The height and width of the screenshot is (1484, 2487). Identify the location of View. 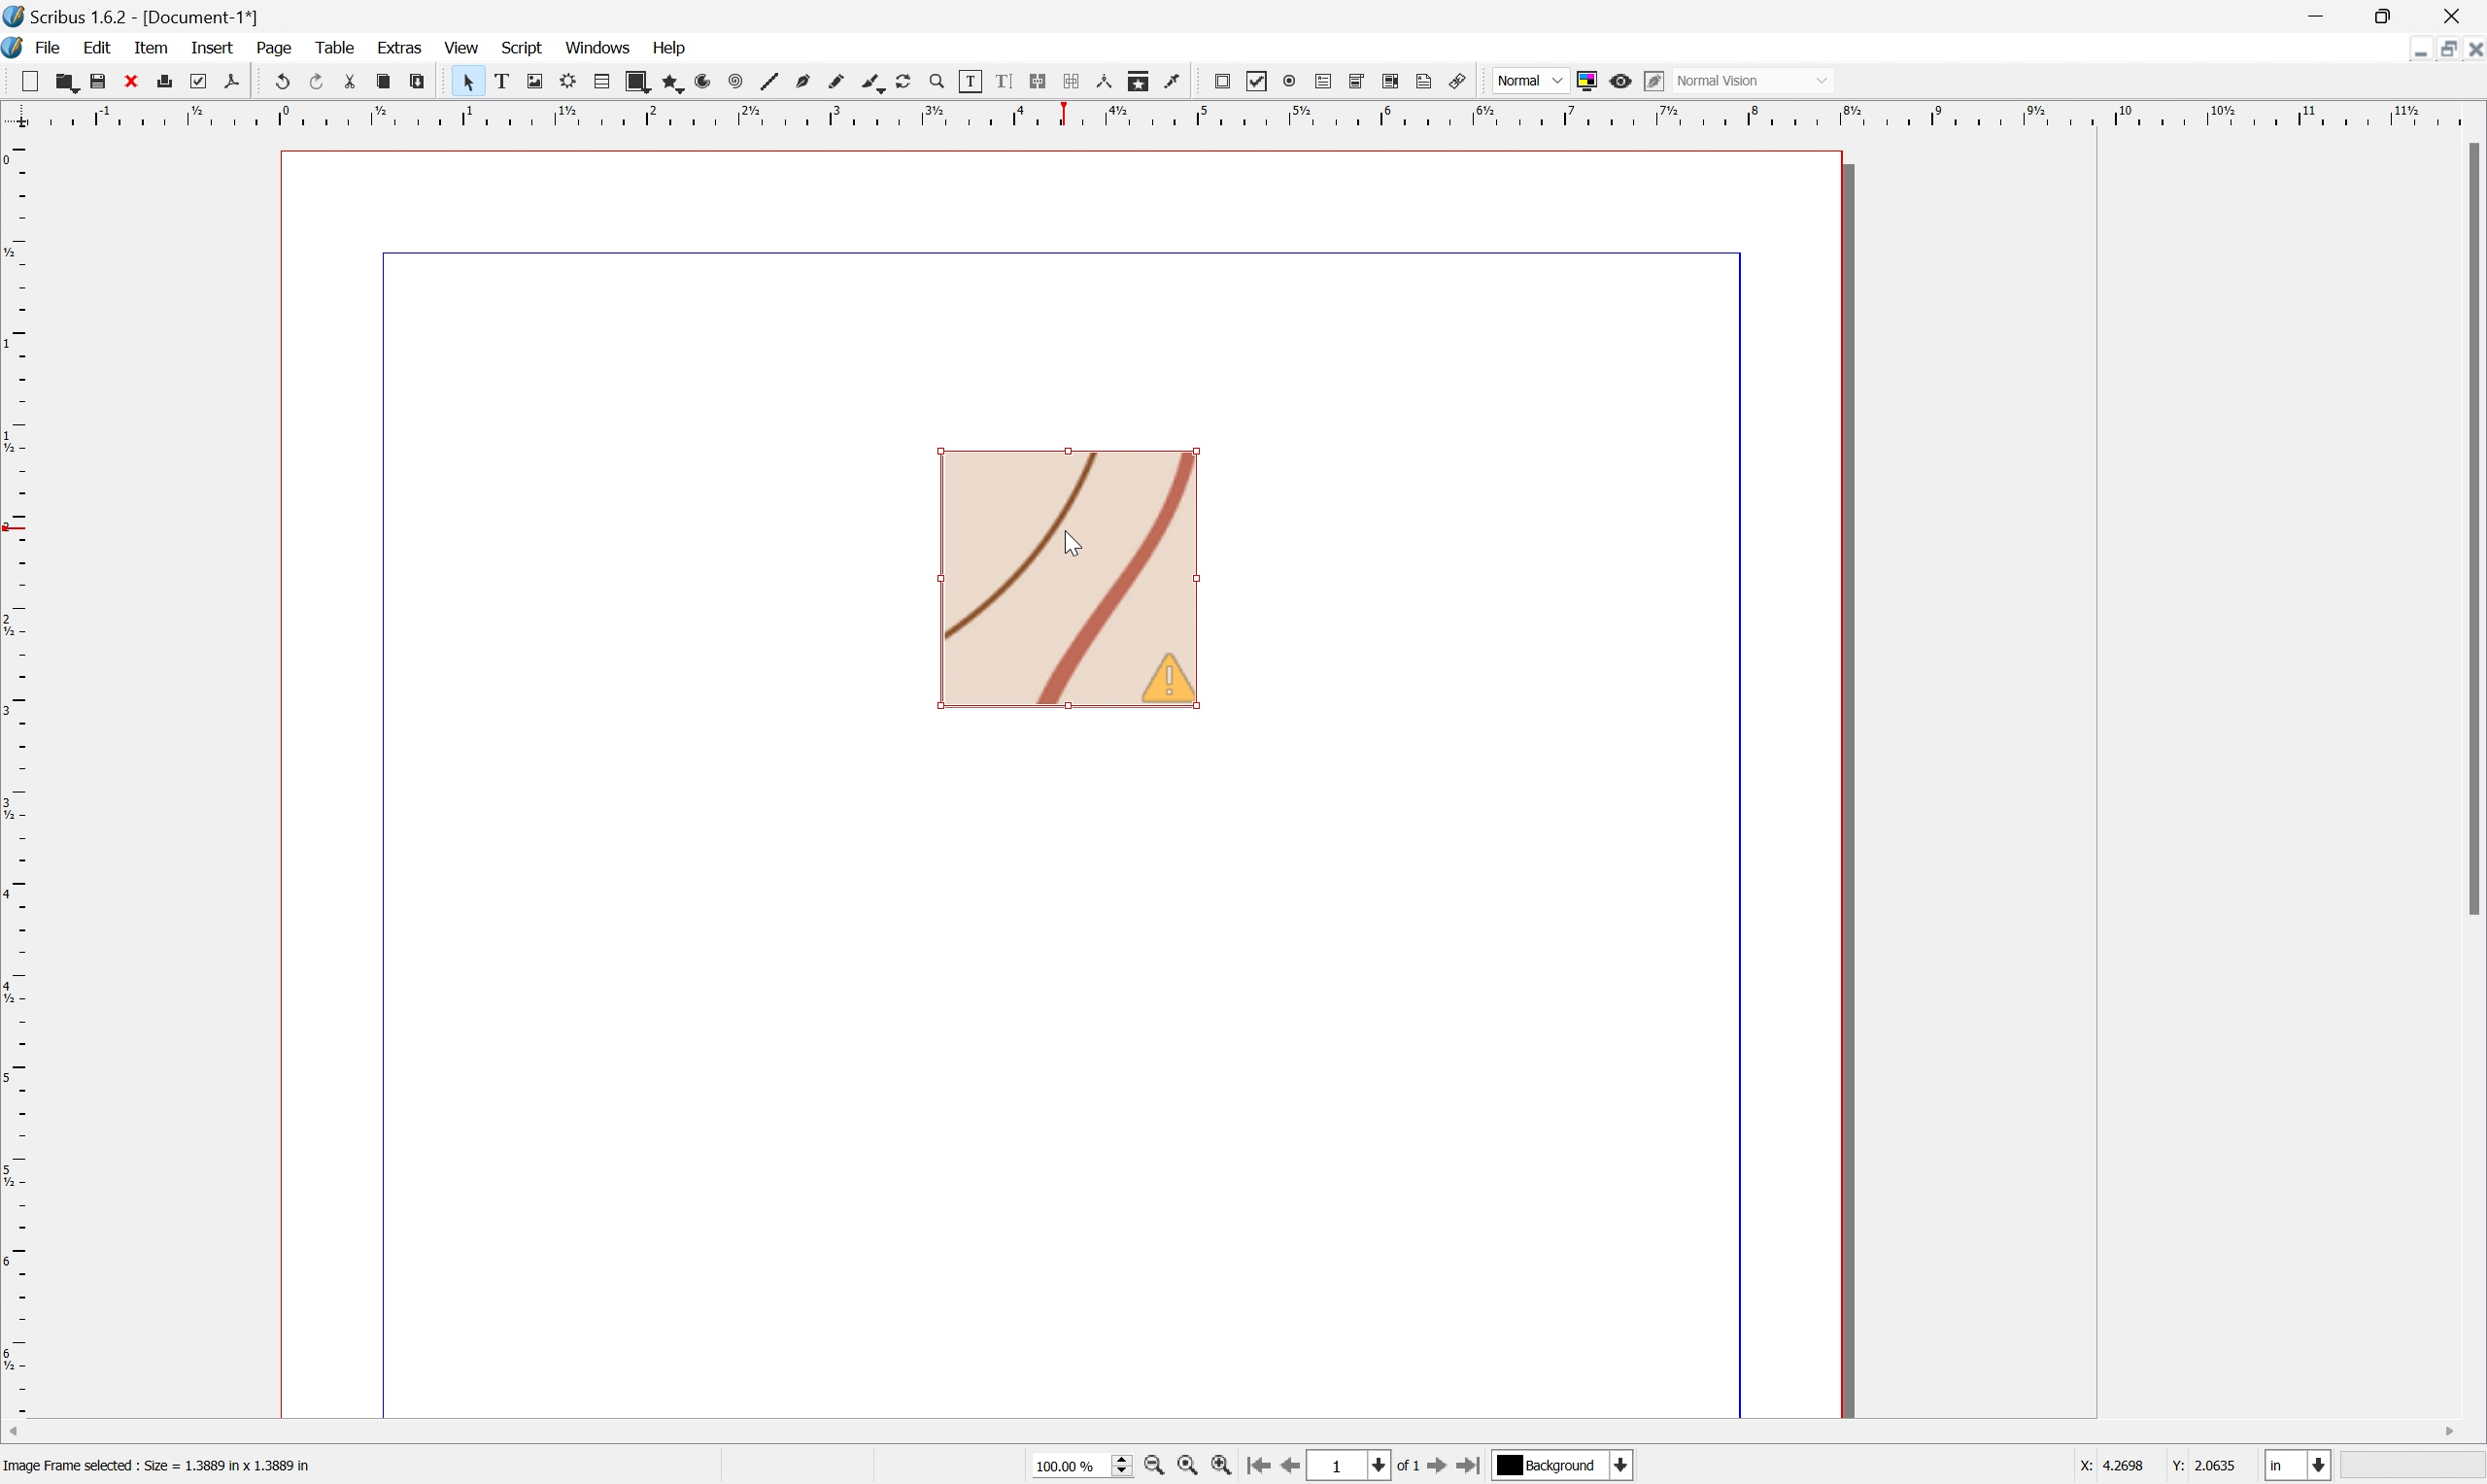
(460, 50).